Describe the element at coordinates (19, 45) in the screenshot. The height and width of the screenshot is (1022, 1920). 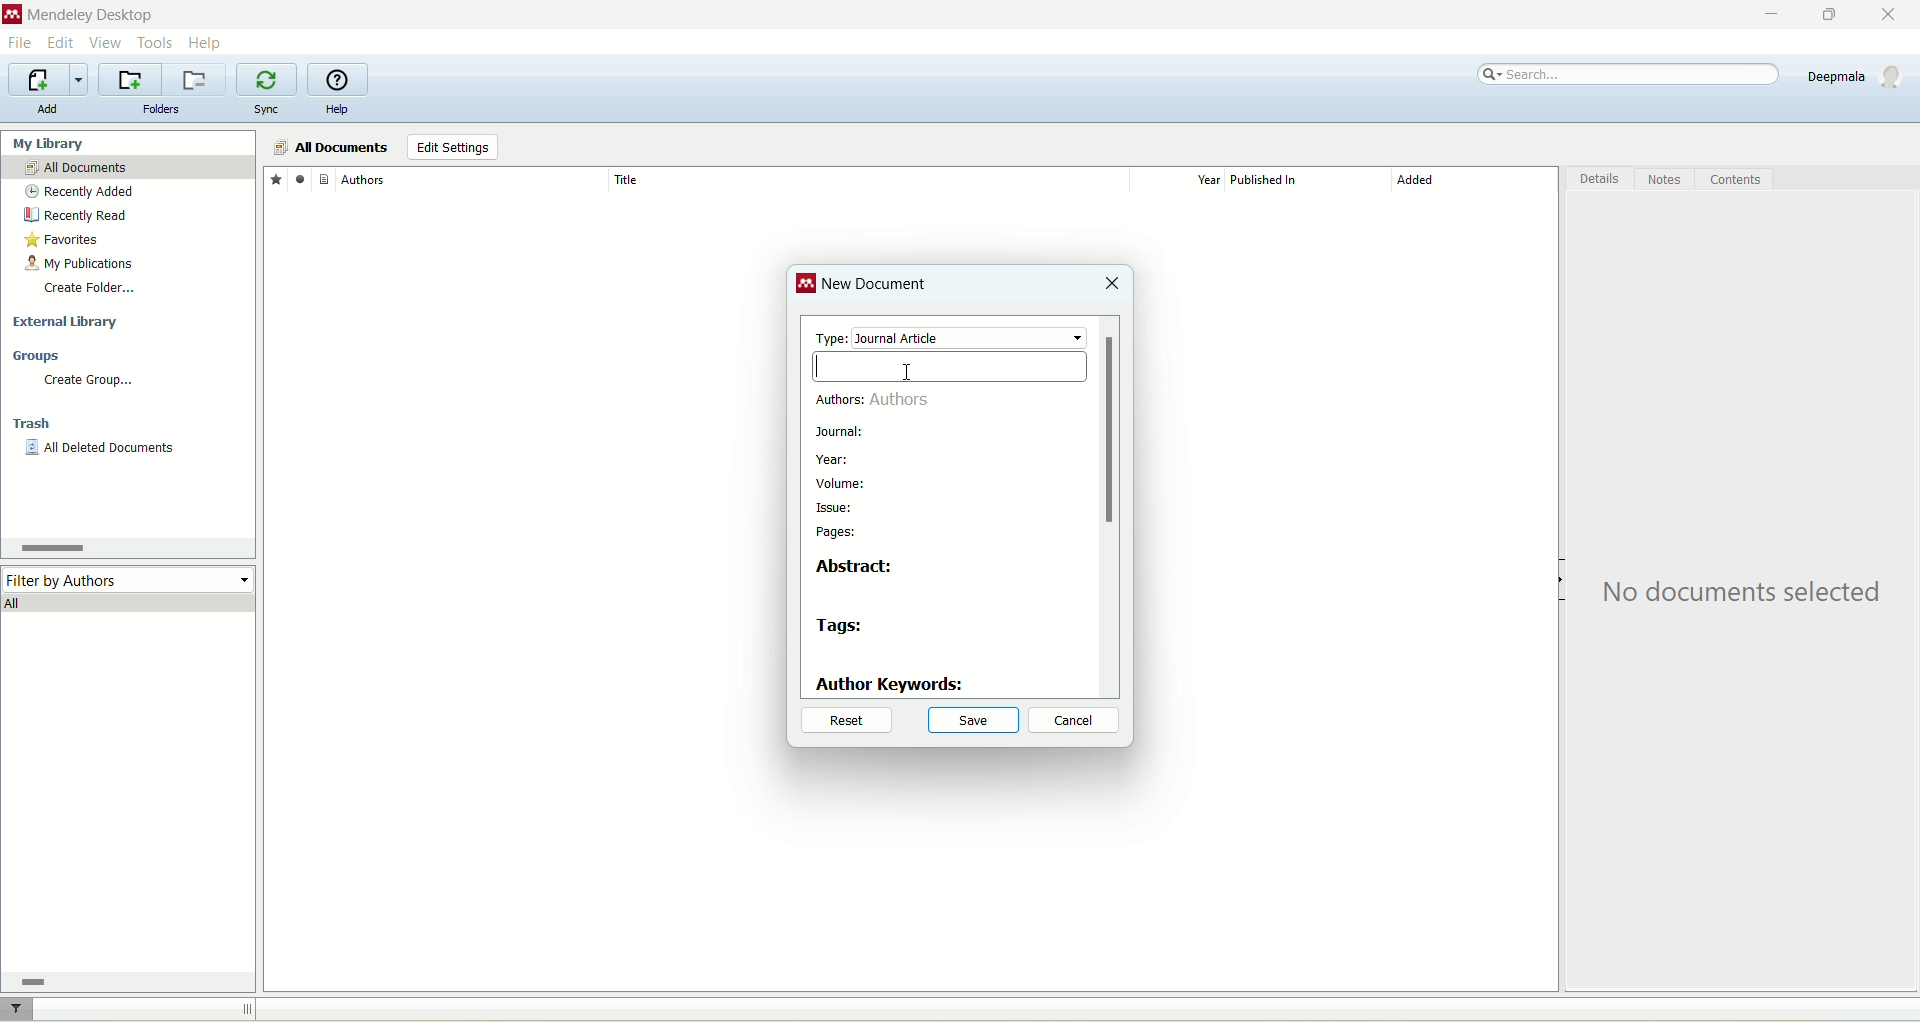
I see `file` at that location.